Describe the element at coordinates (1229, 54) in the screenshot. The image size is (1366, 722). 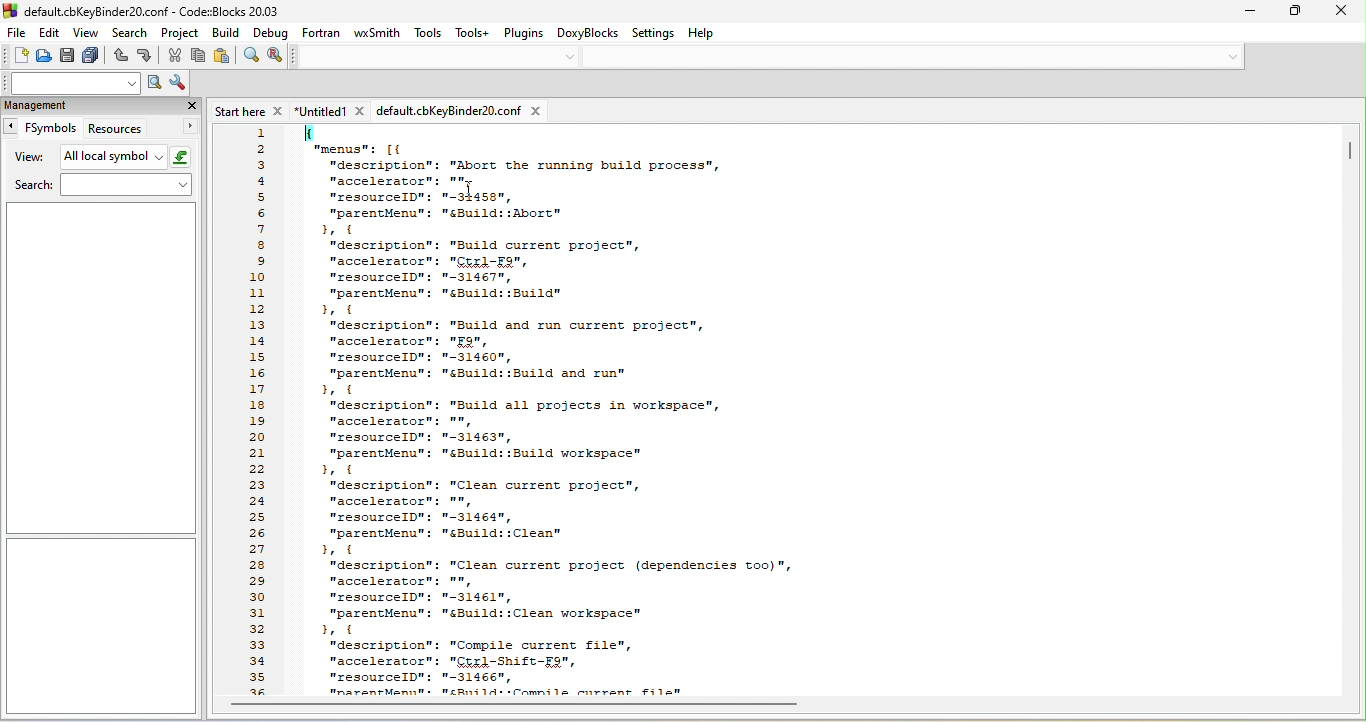
I see `dropdown` at that location.